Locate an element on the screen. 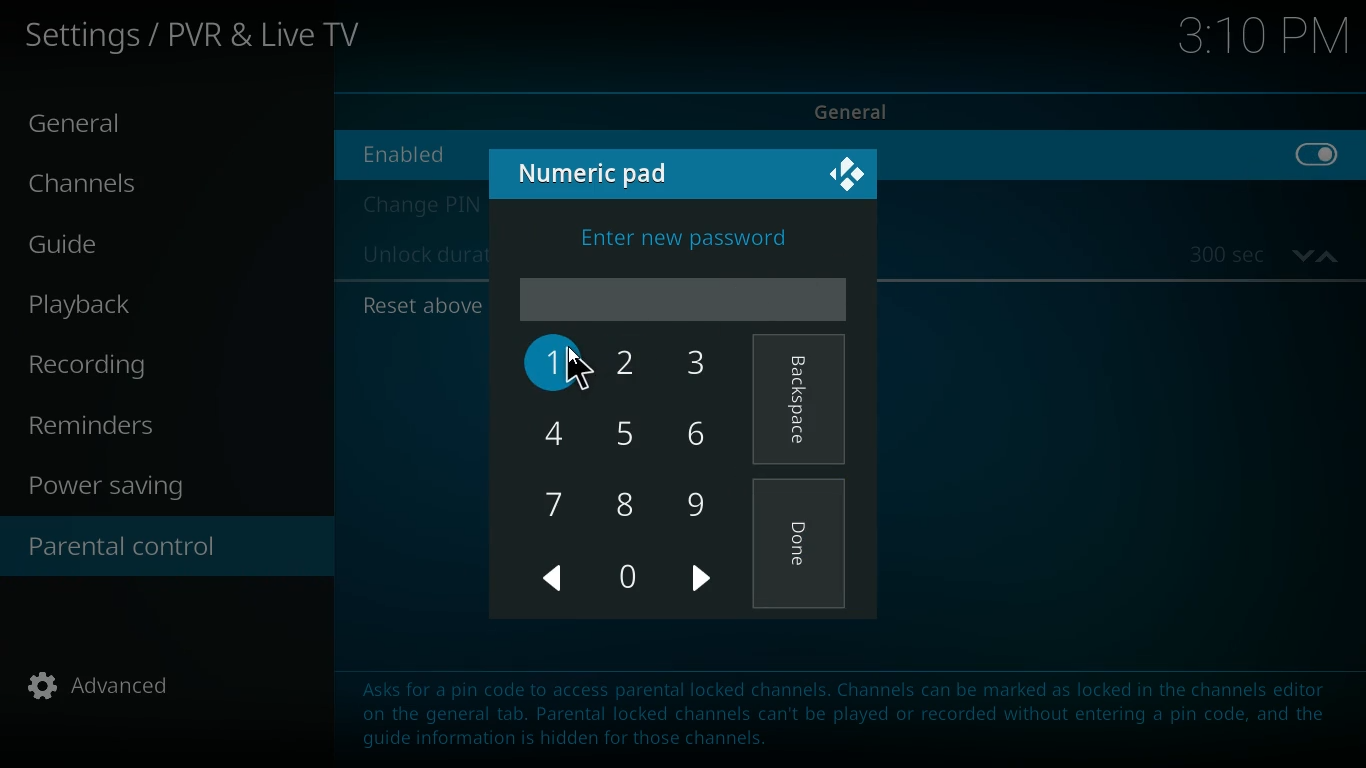 The height and width of the screenshot is (768, 1366). 0 is located at coordinates (627, 578).